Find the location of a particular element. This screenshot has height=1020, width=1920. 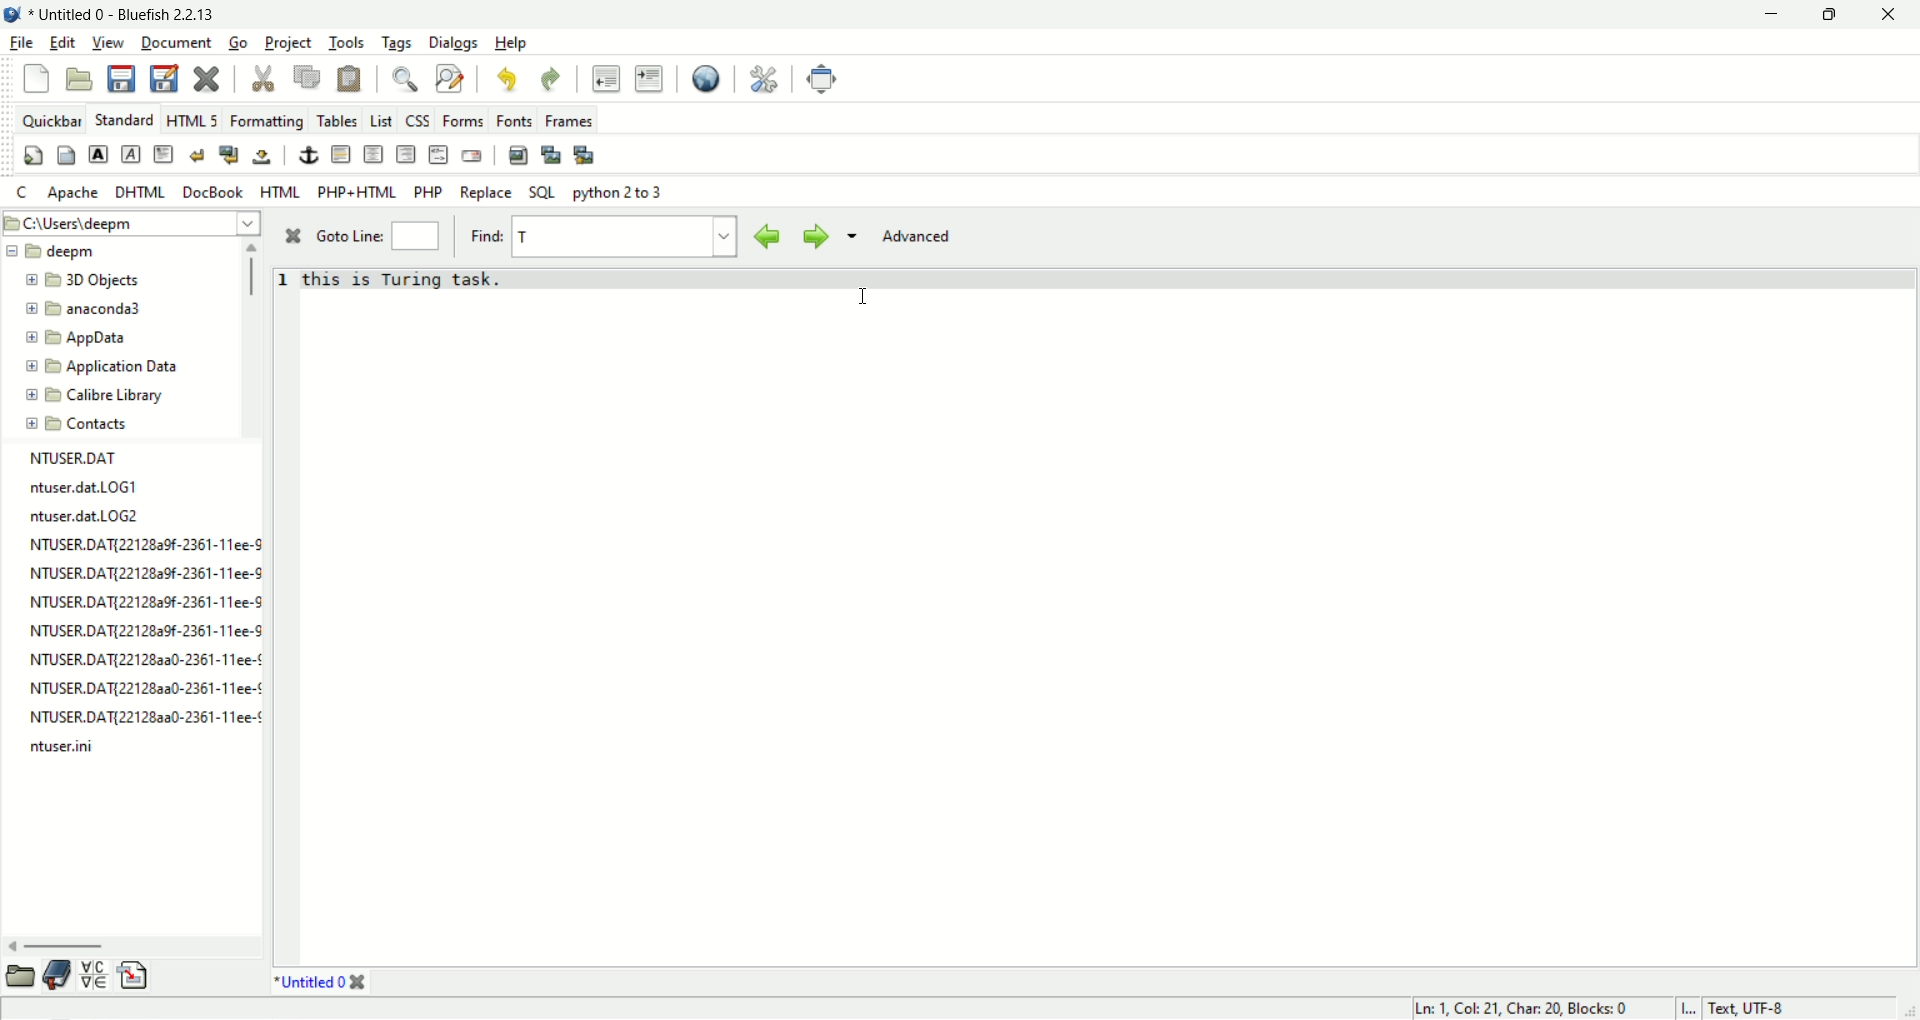

minimize is located at coordinates (1766, 17).